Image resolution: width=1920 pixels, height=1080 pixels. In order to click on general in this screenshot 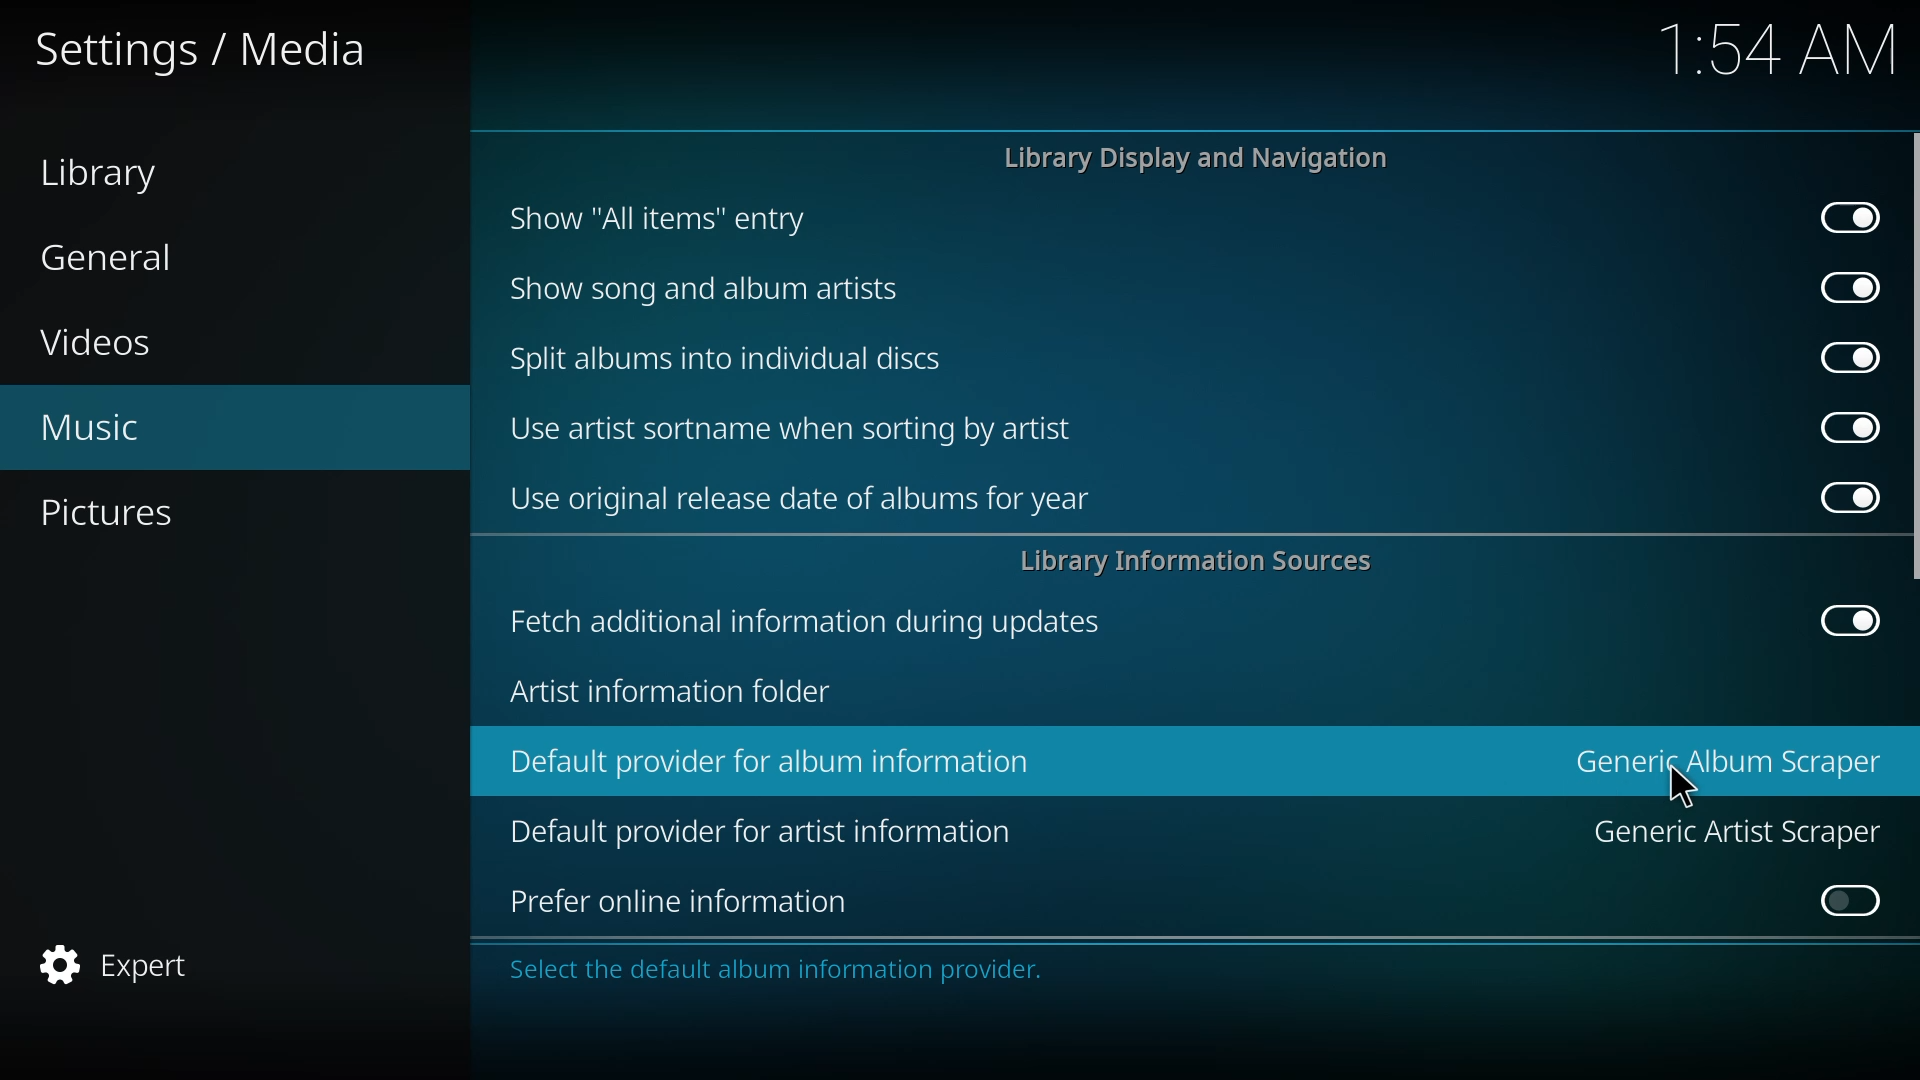, I will do `click(124, 258)`.